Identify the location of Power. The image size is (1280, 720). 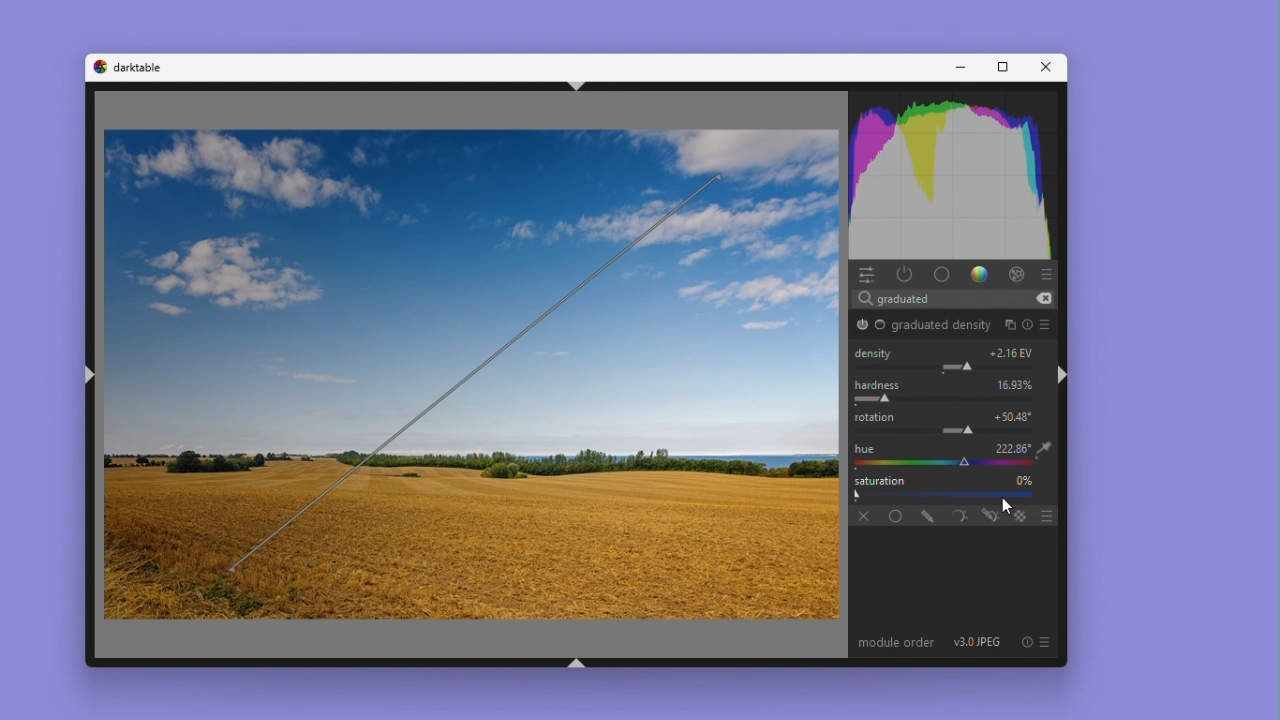
(905, 273).